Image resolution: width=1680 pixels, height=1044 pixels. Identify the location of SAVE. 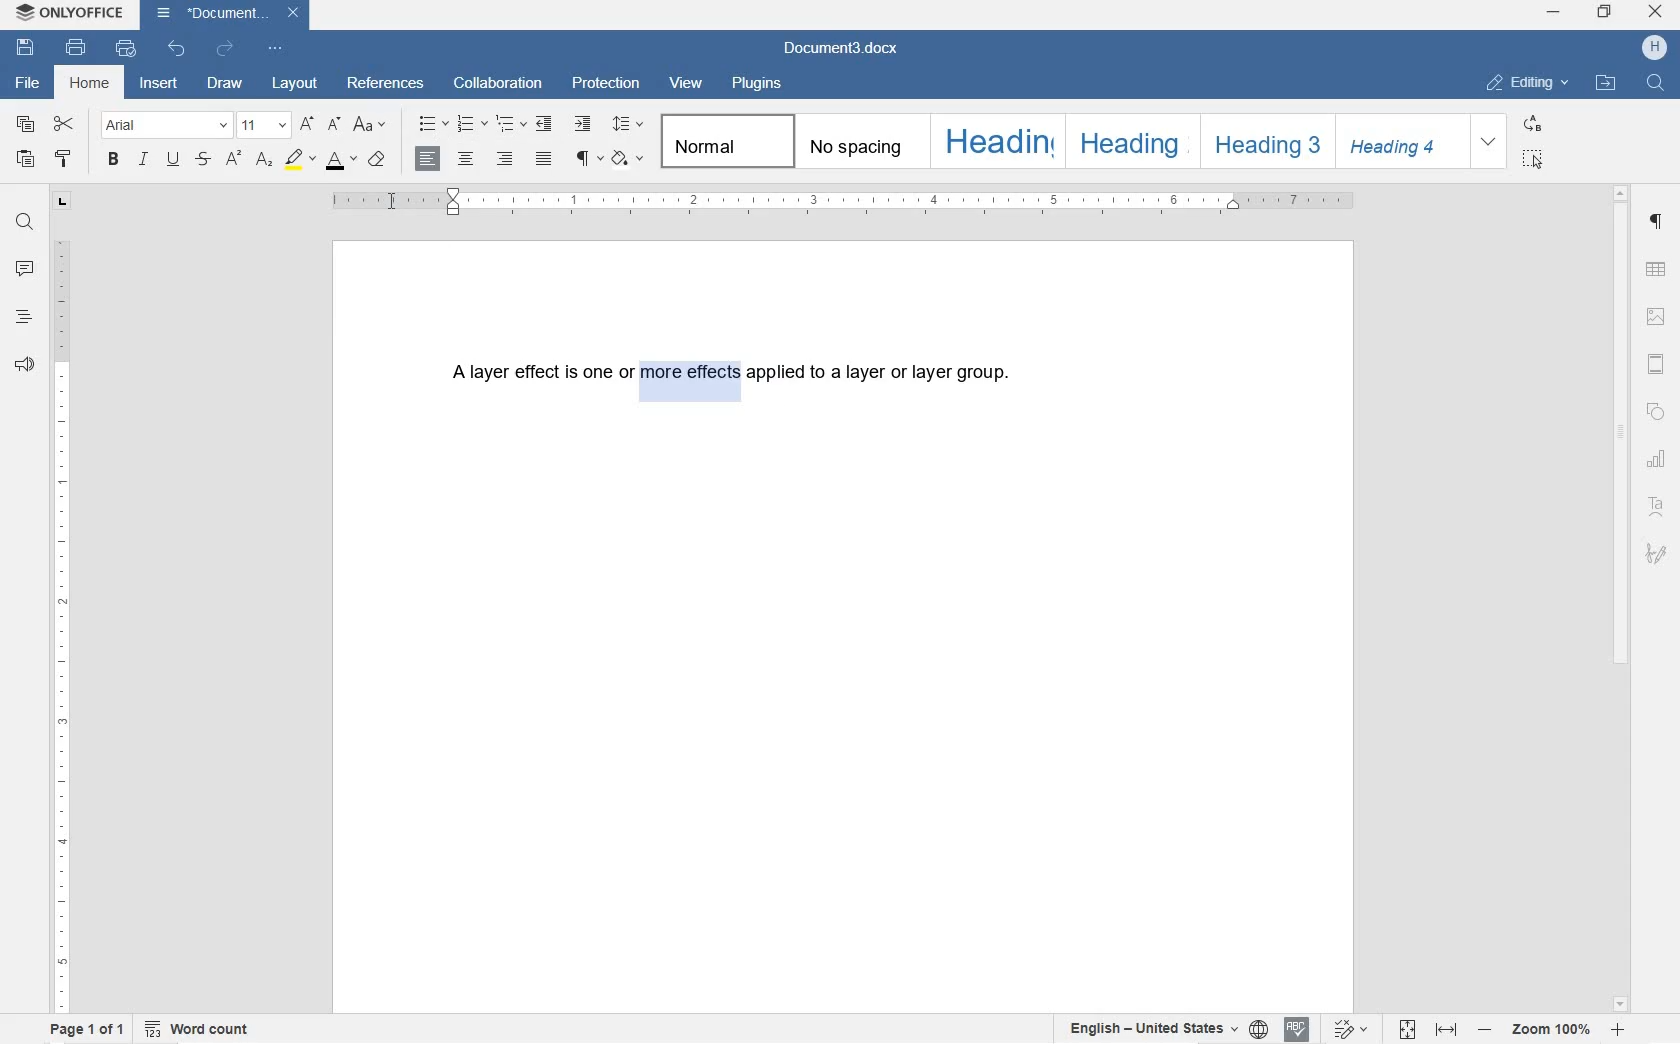
(28, 49).